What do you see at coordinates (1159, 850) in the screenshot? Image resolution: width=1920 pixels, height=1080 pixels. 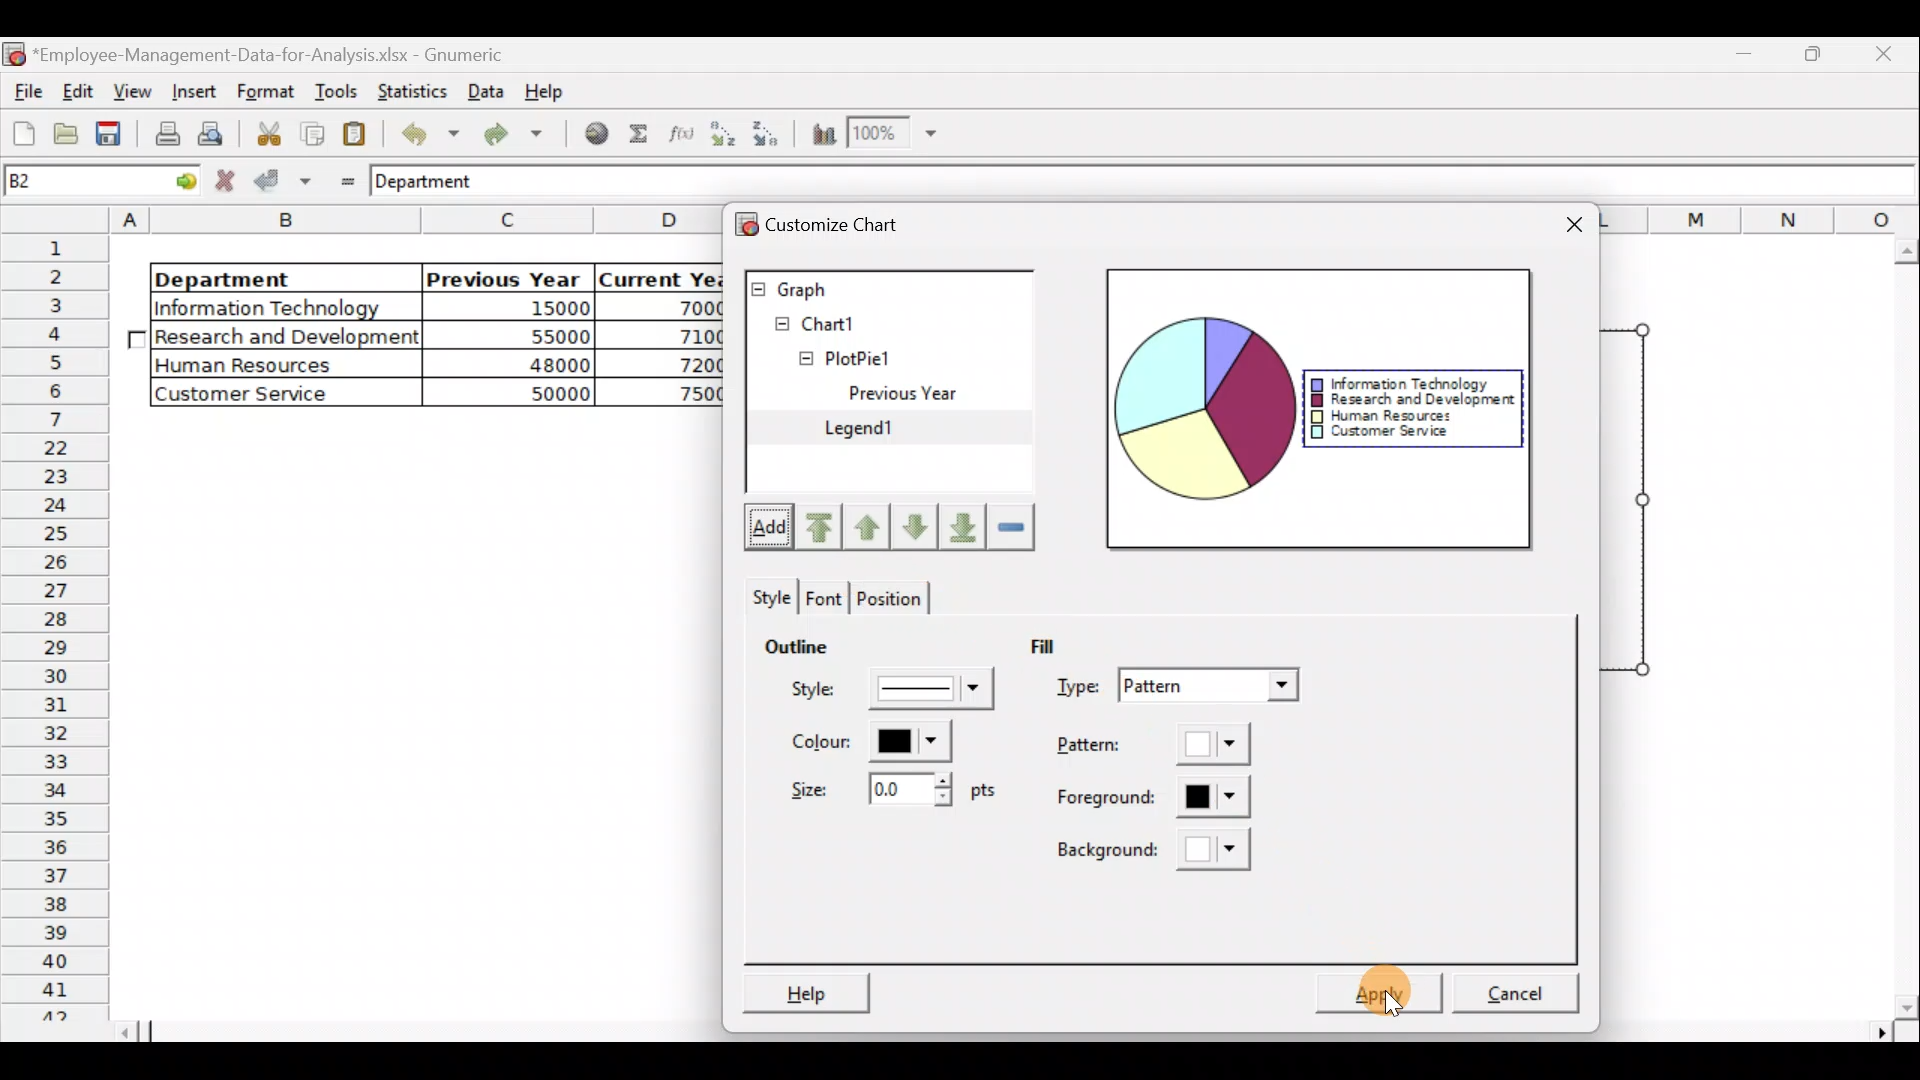 I see `Background` at bounding box center [1159, 850].